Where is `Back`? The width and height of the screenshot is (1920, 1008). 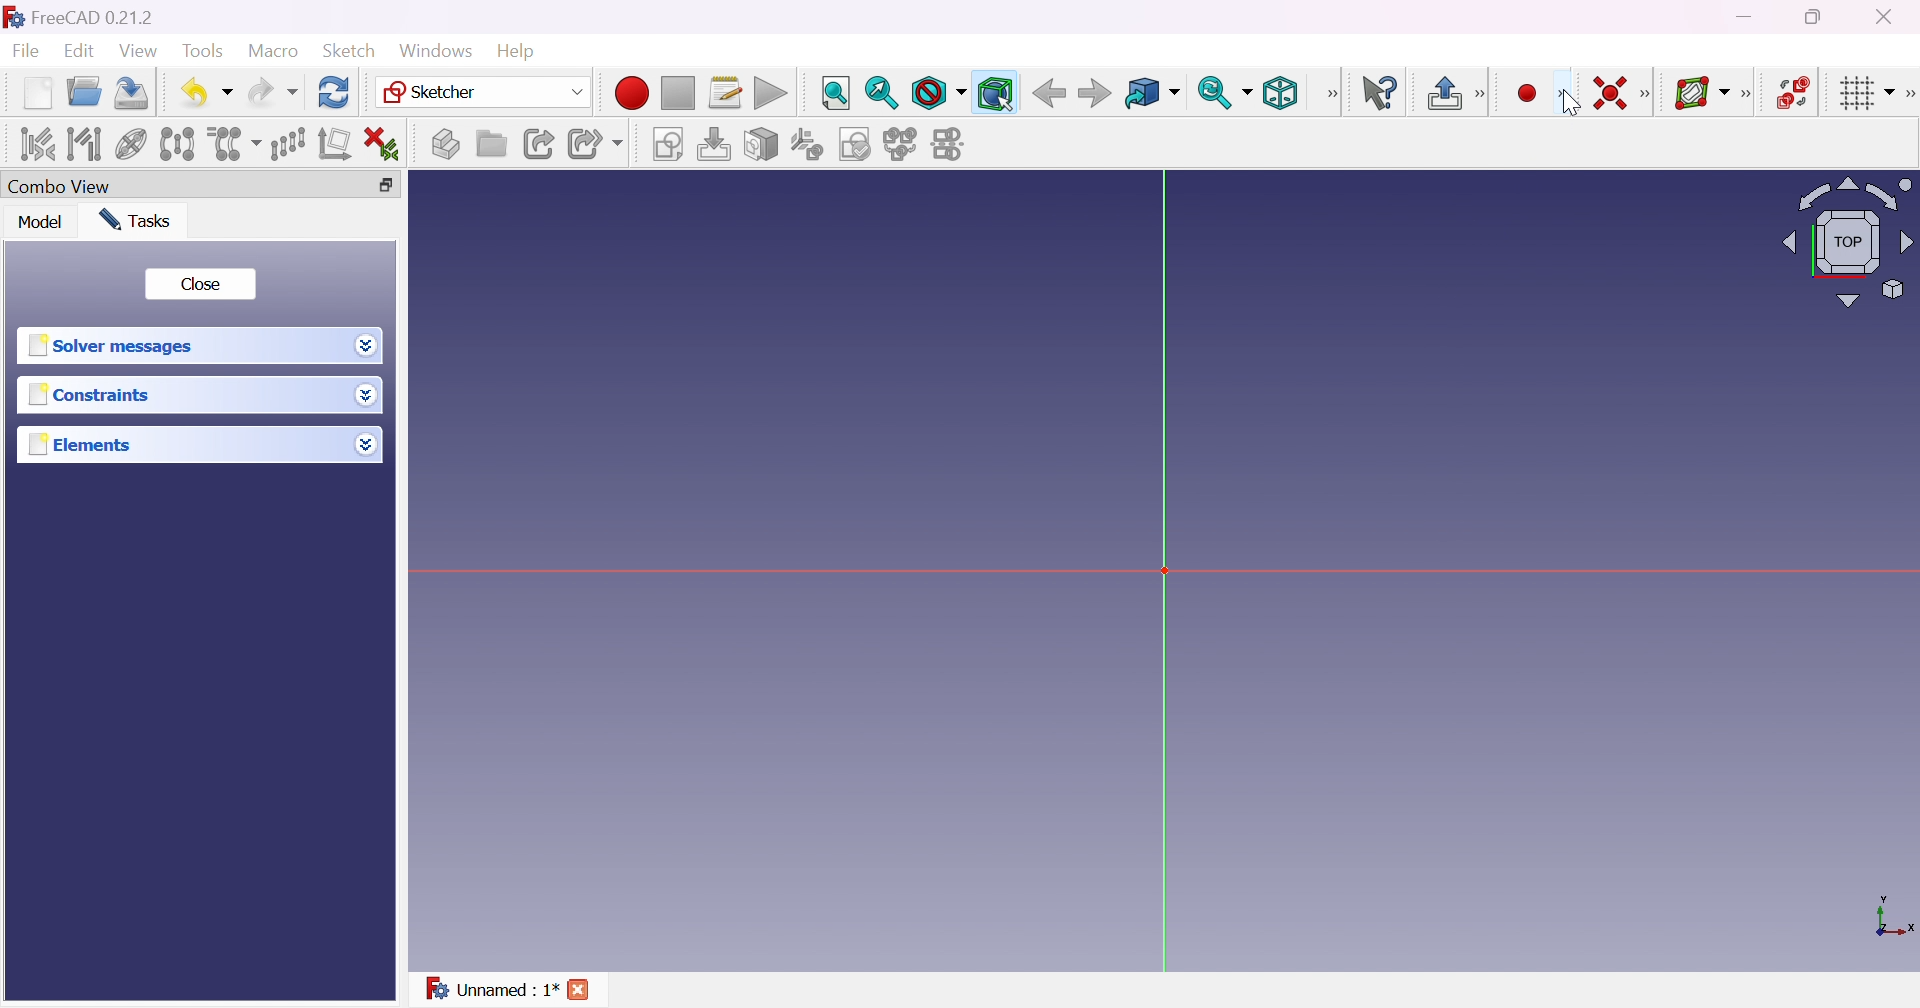 Back is located at coordinates (1049, 94).